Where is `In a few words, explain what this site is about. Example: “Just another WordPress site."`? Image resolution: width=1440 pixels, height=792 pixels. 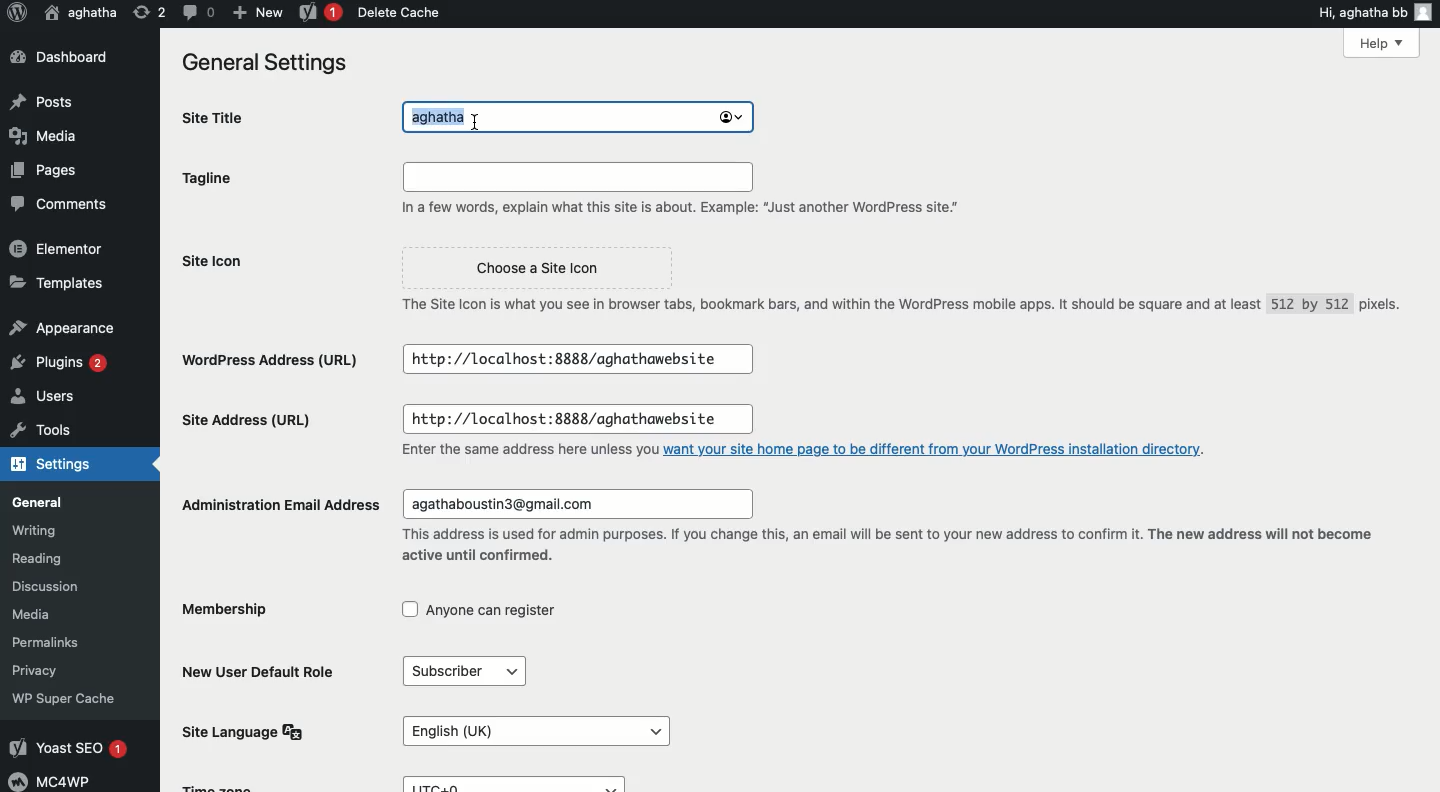 In a few words, explain what this site is about. Example: “Just another WordPress site." is located at coordinates (674, 207).